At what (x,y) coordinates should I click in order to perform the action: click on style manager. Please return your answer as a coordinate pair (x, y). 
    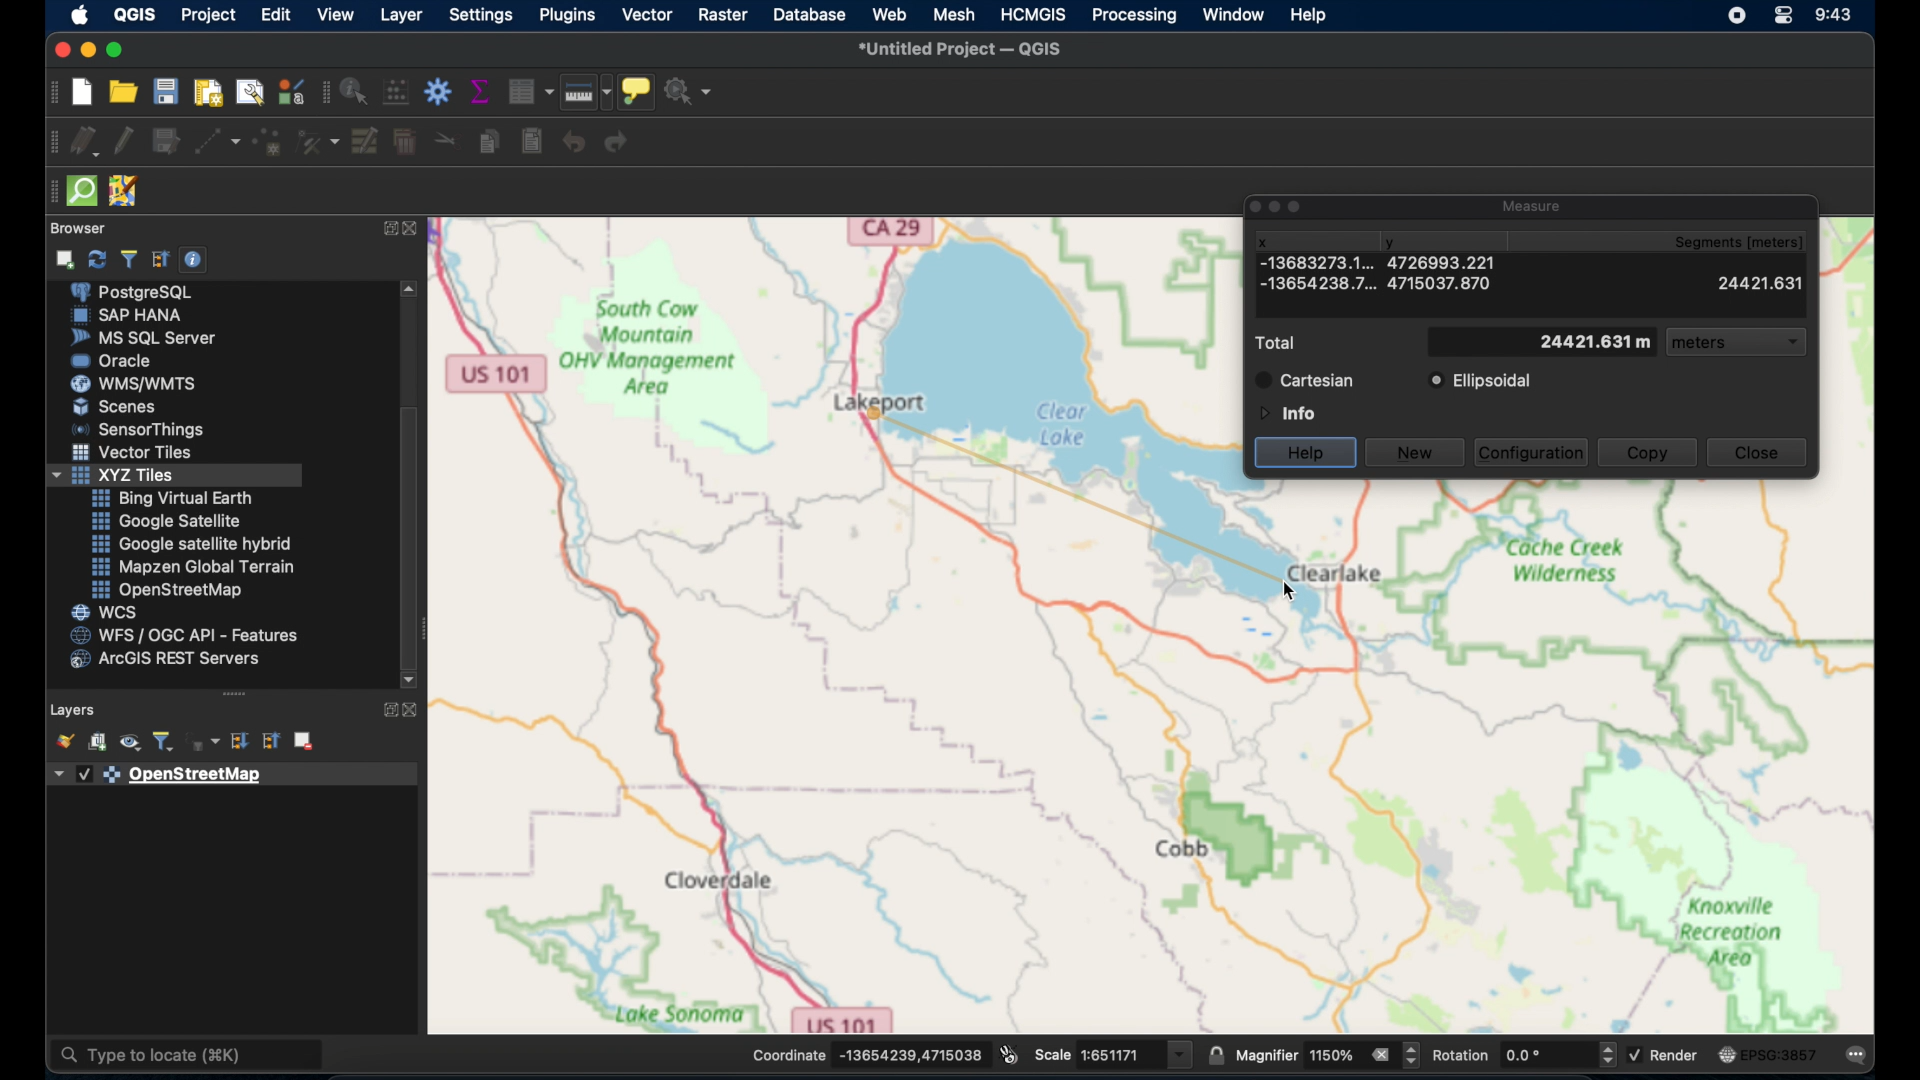
    Looking at the image, I should click on (290, 91).